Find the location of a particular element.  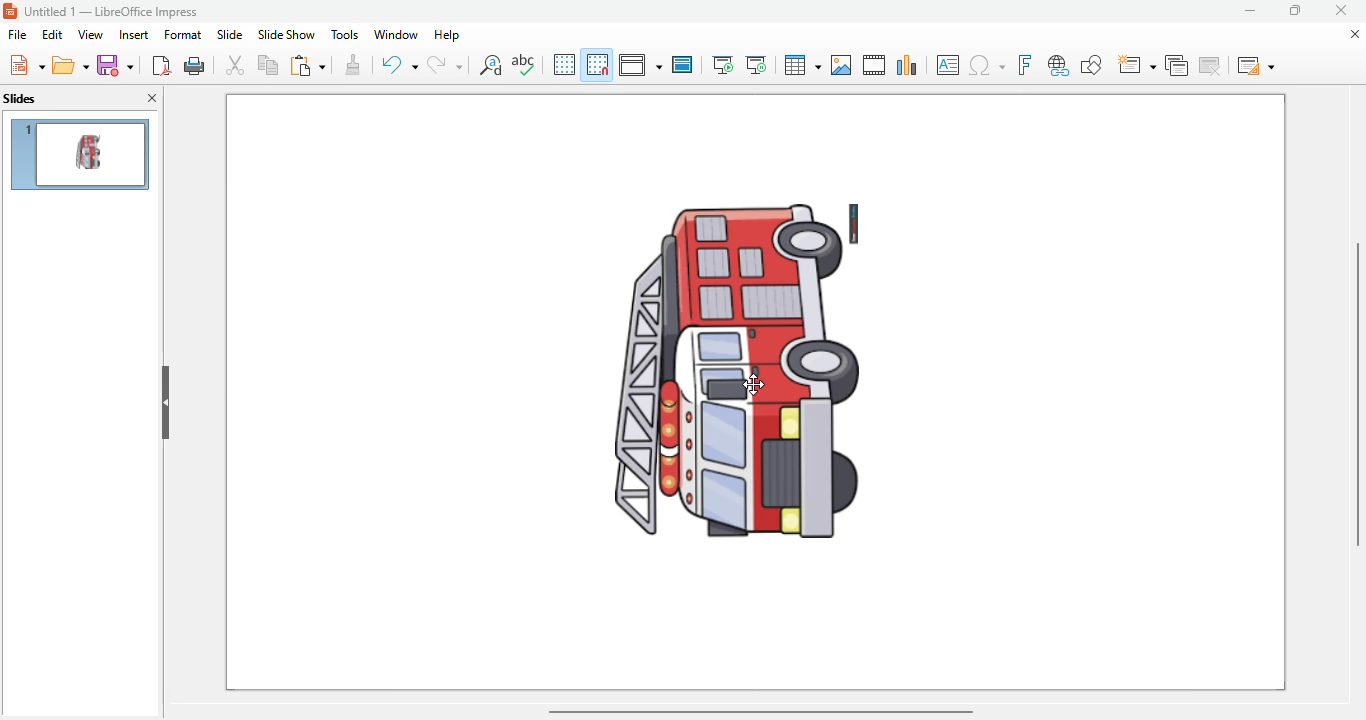

maximize is located at coordinates (1294, 10).